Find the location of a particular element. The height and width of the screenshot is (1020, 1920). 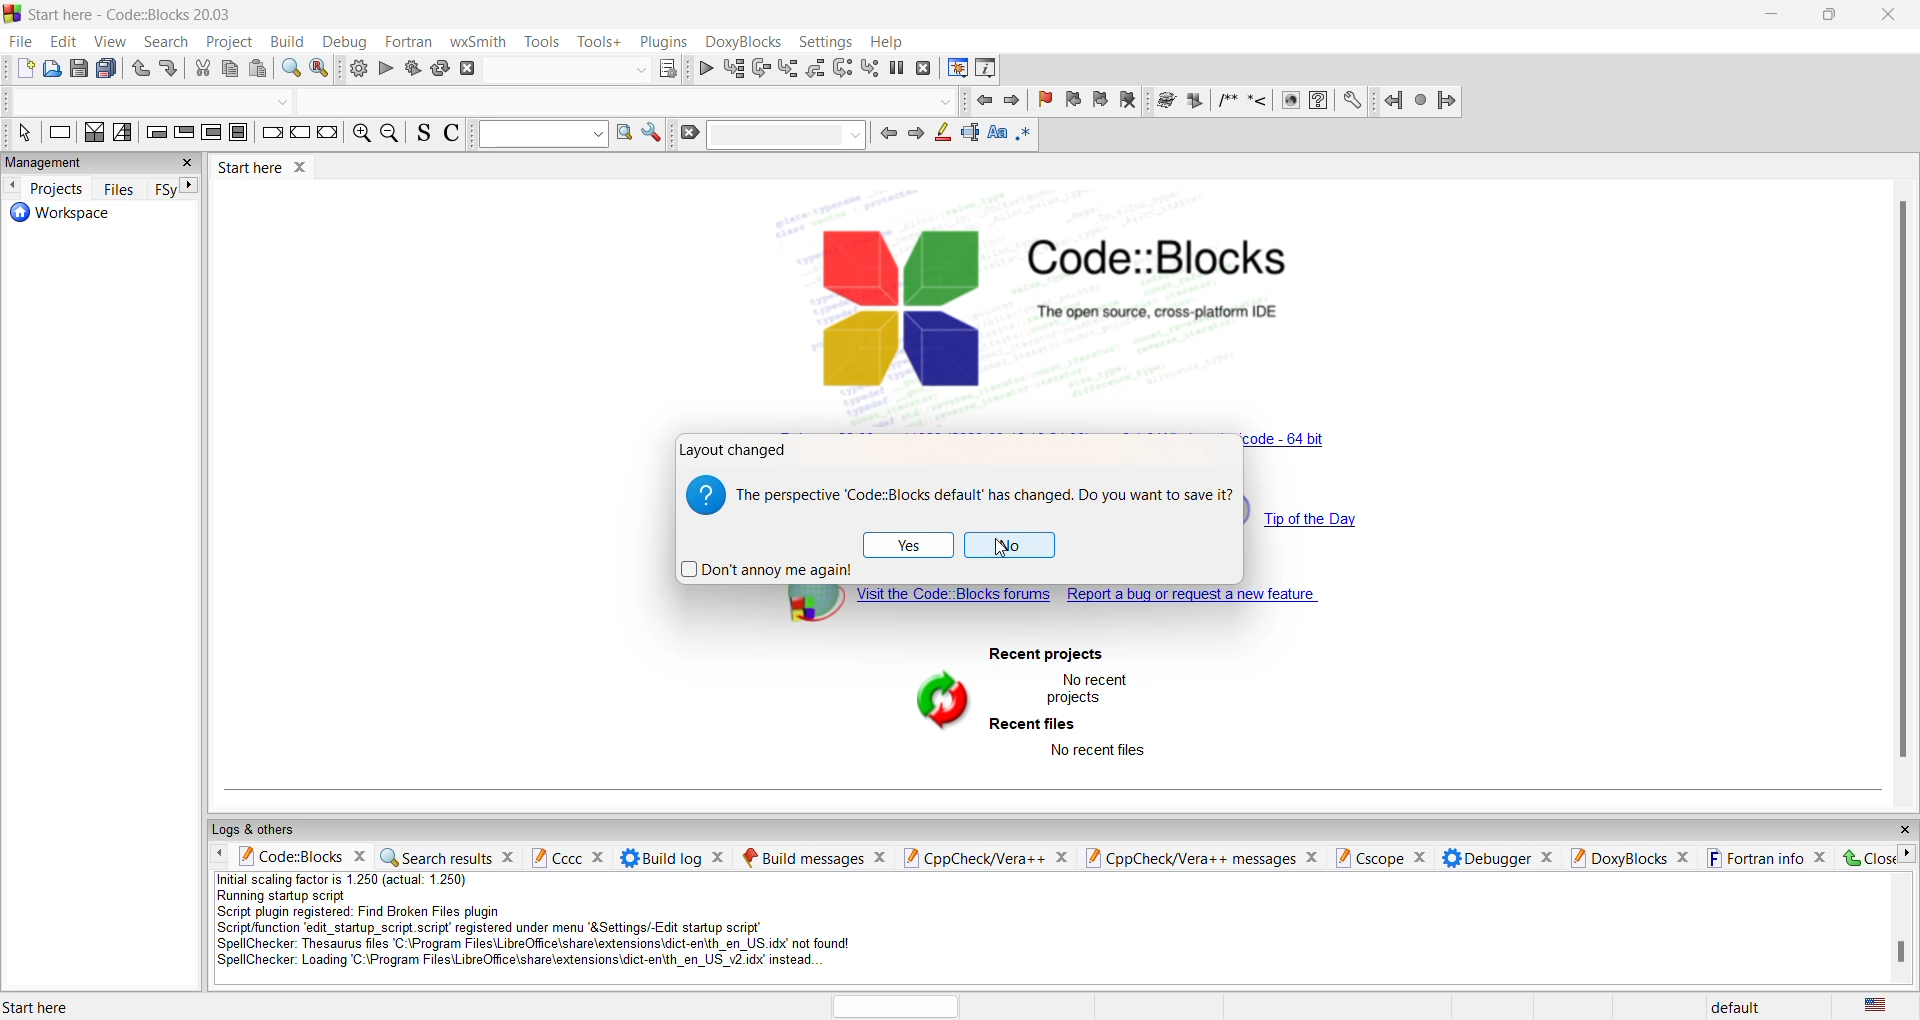

save all is located at coordinates (109, 68).